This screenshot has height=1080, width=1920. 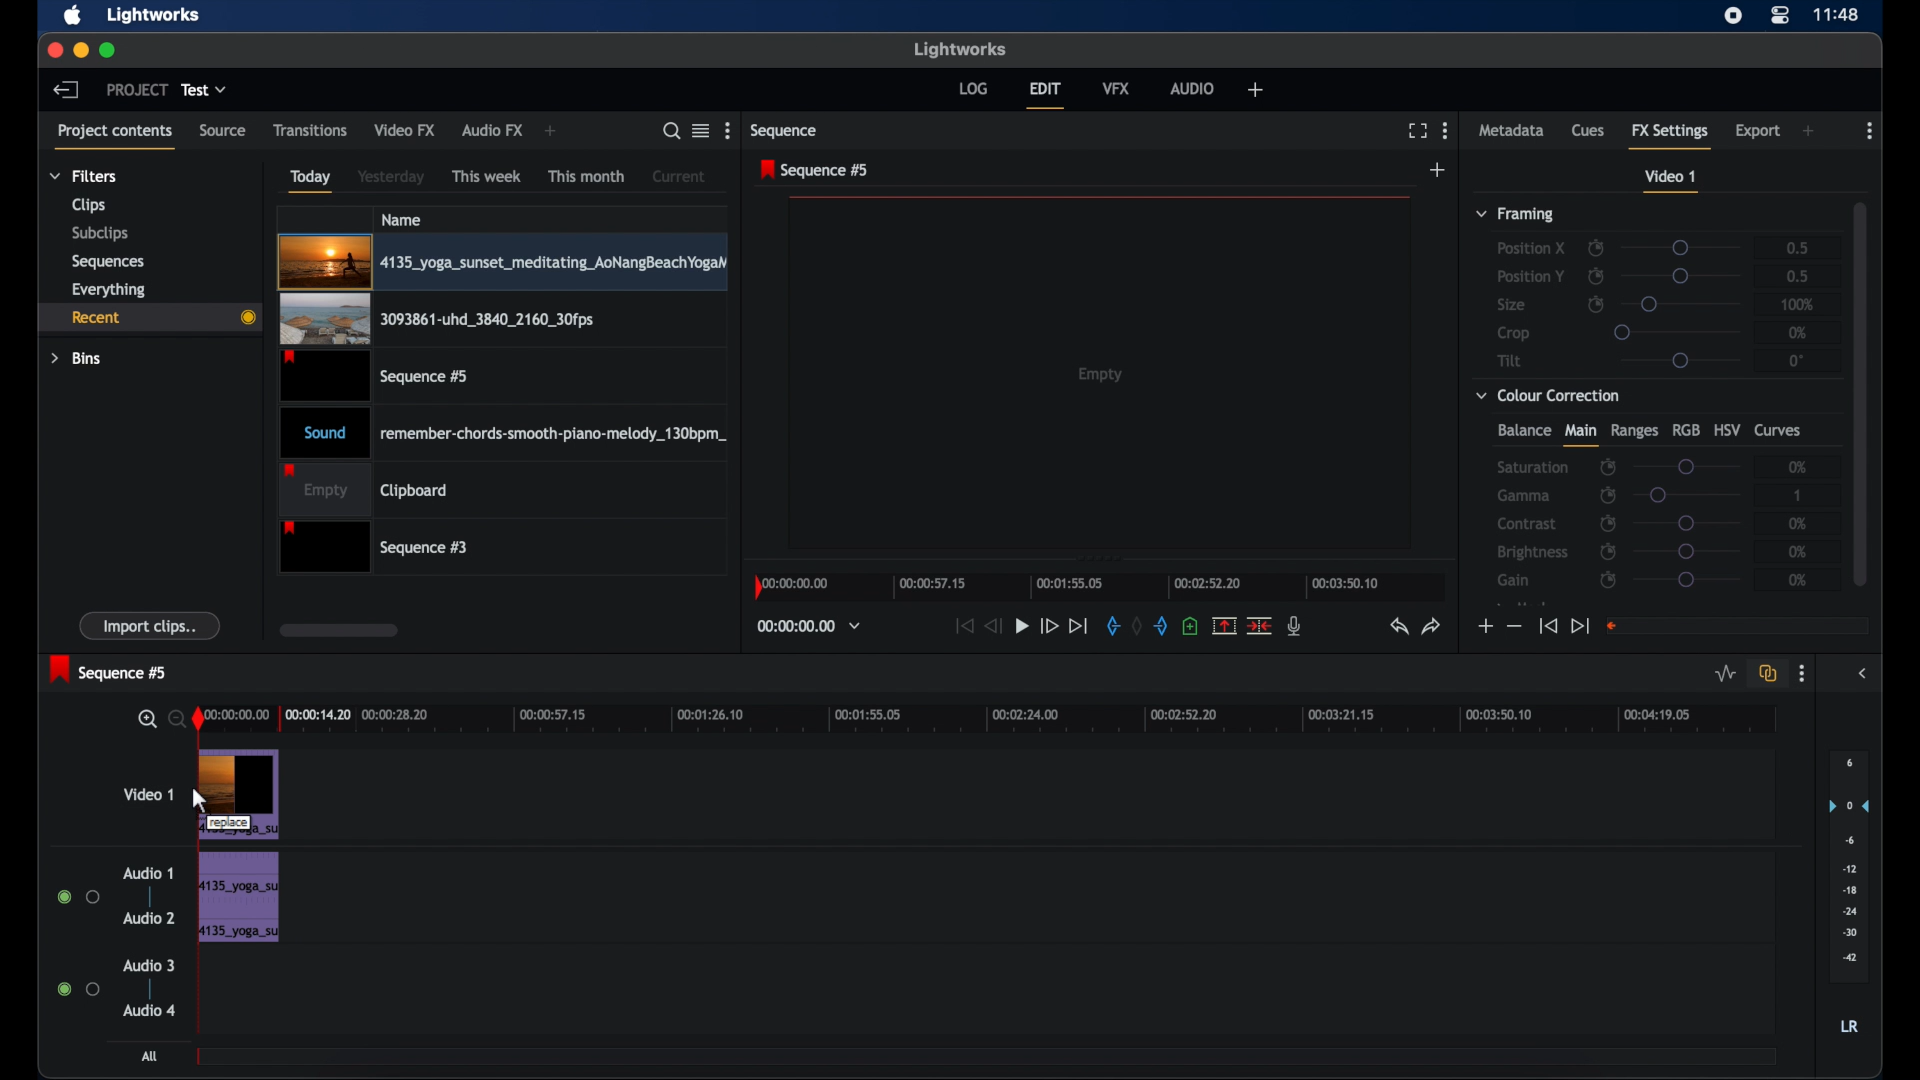 I want to click on audio 2, so click(x=148, y=918).